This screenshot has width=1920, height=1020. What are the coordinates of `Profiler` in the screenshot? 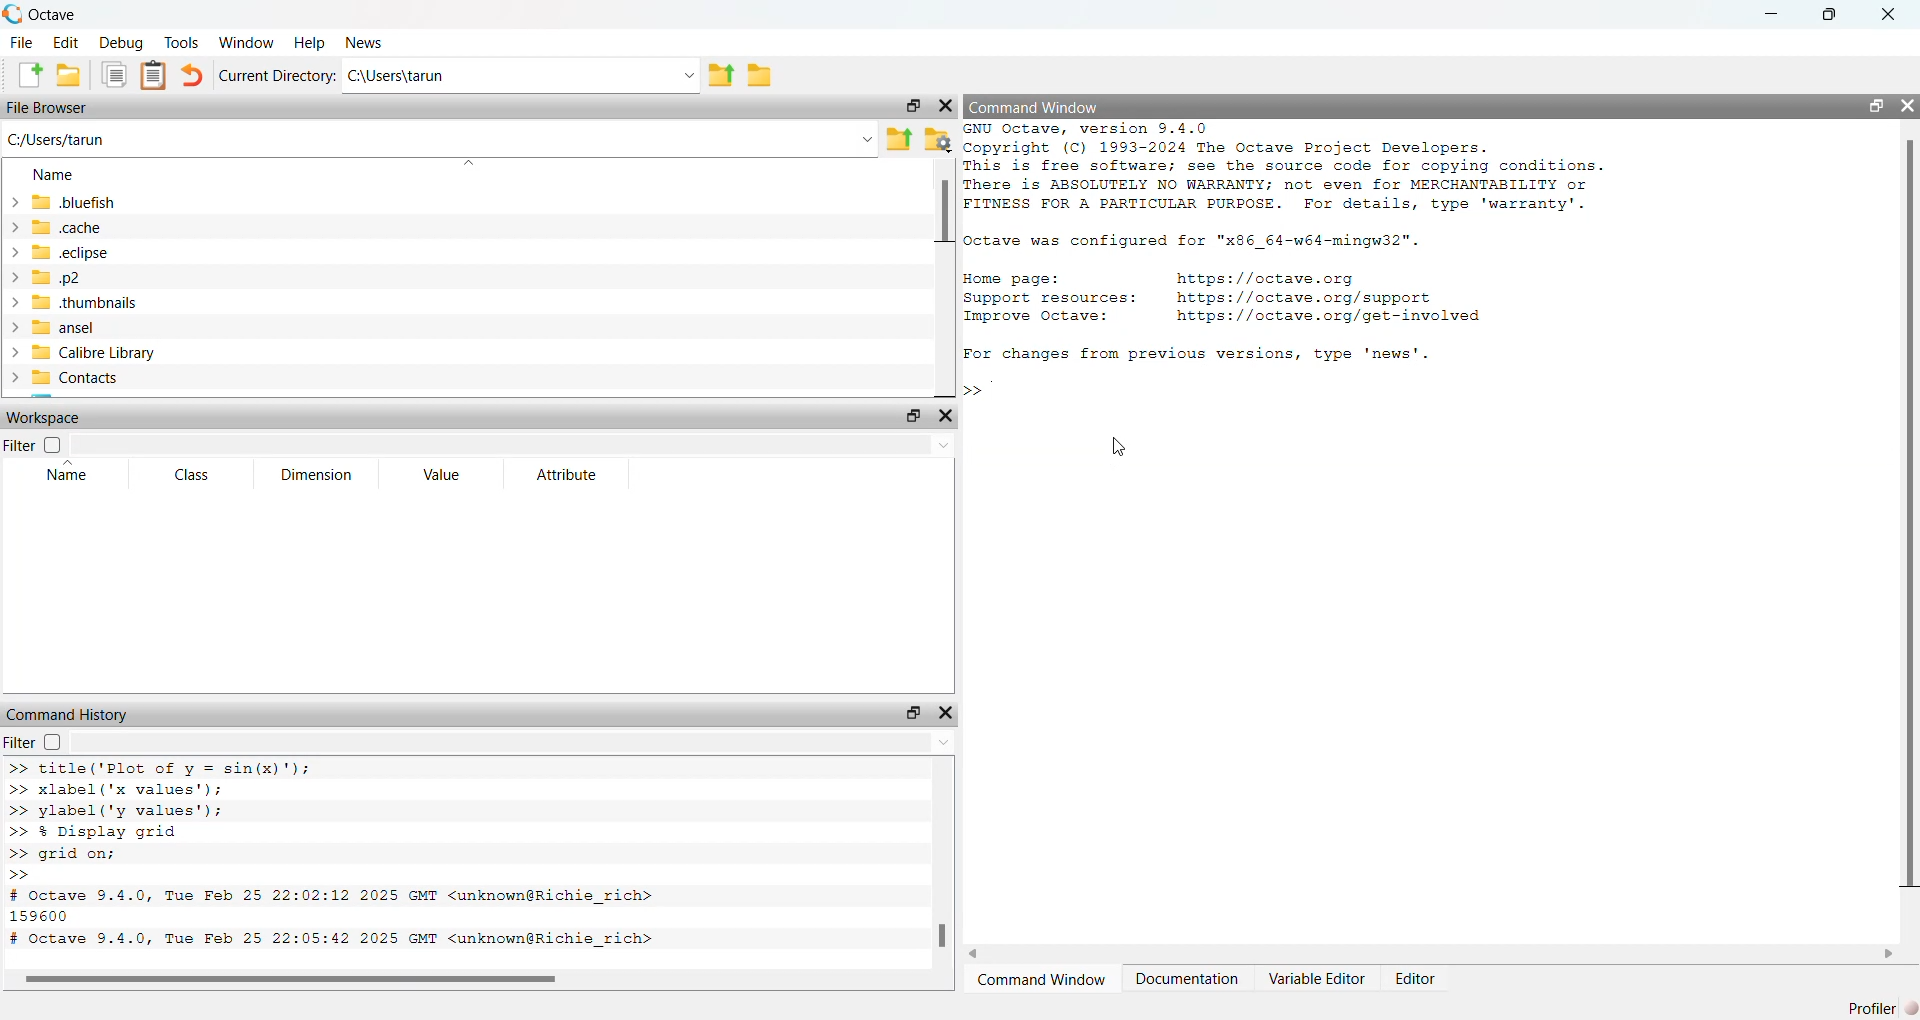 It's located at (1880, 1008).